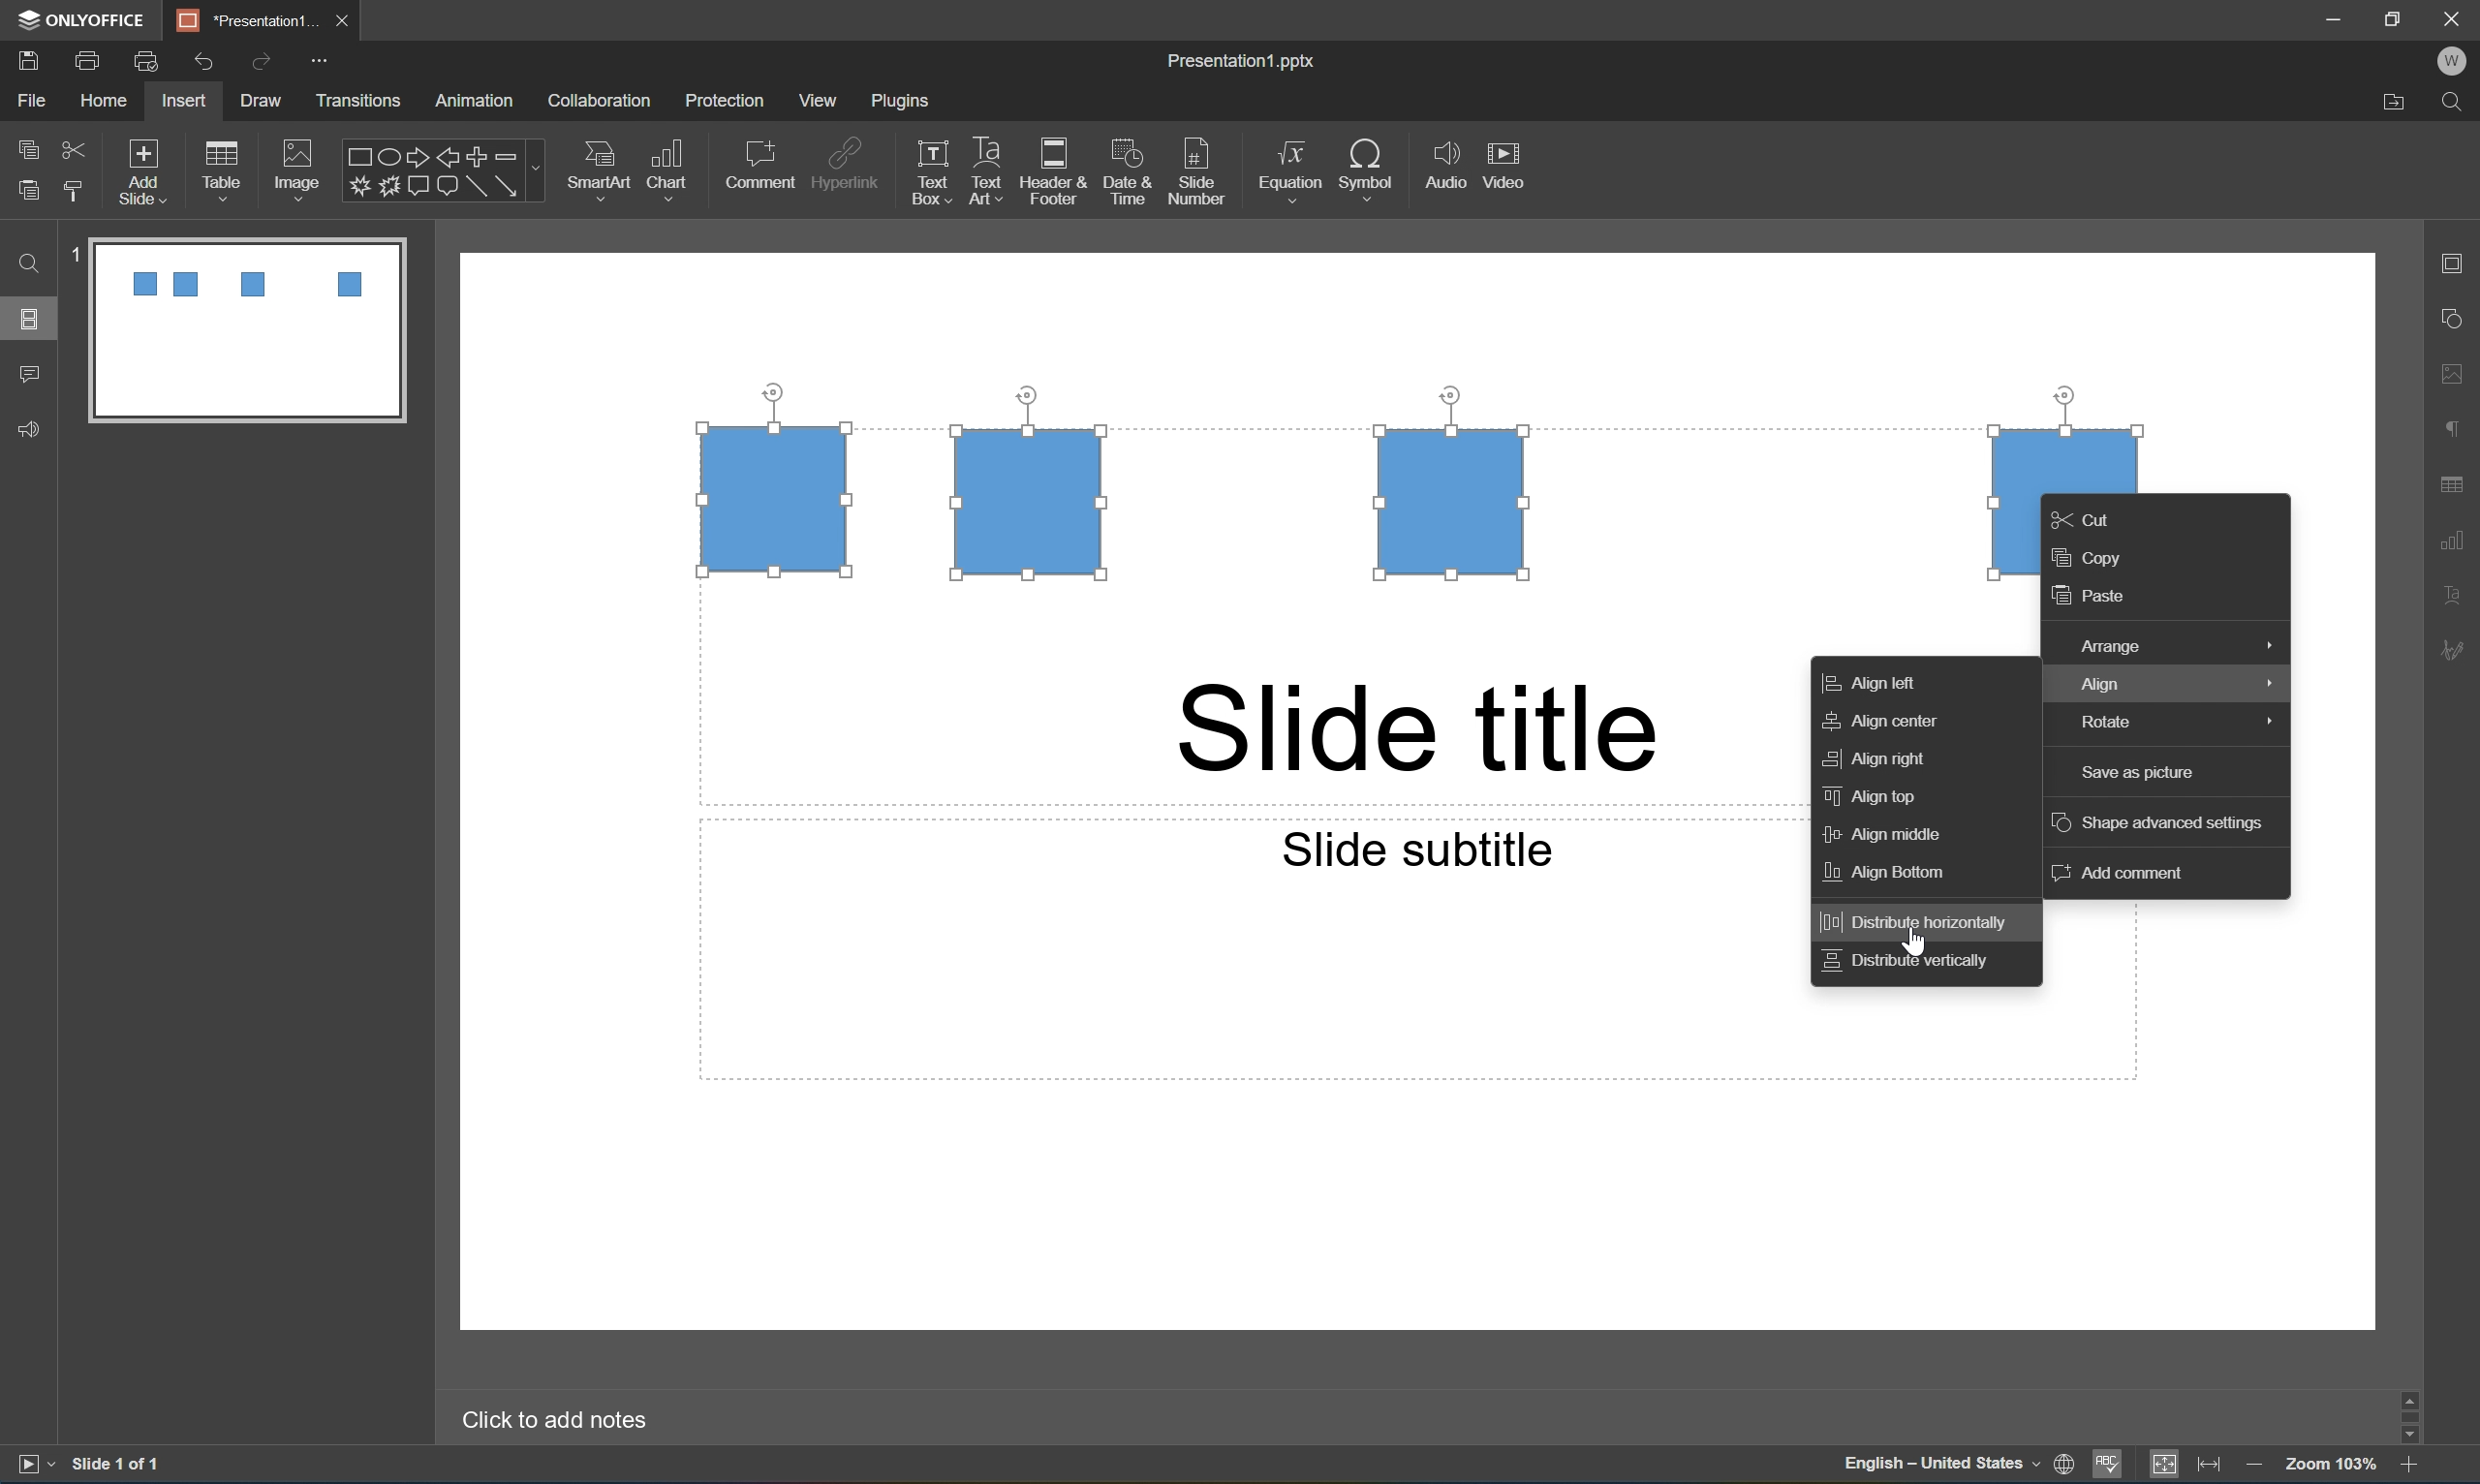 The image size is (2480, 1484). Describe the element at coordinates (34, 319) in the screenshot. I see `slides` at that location.